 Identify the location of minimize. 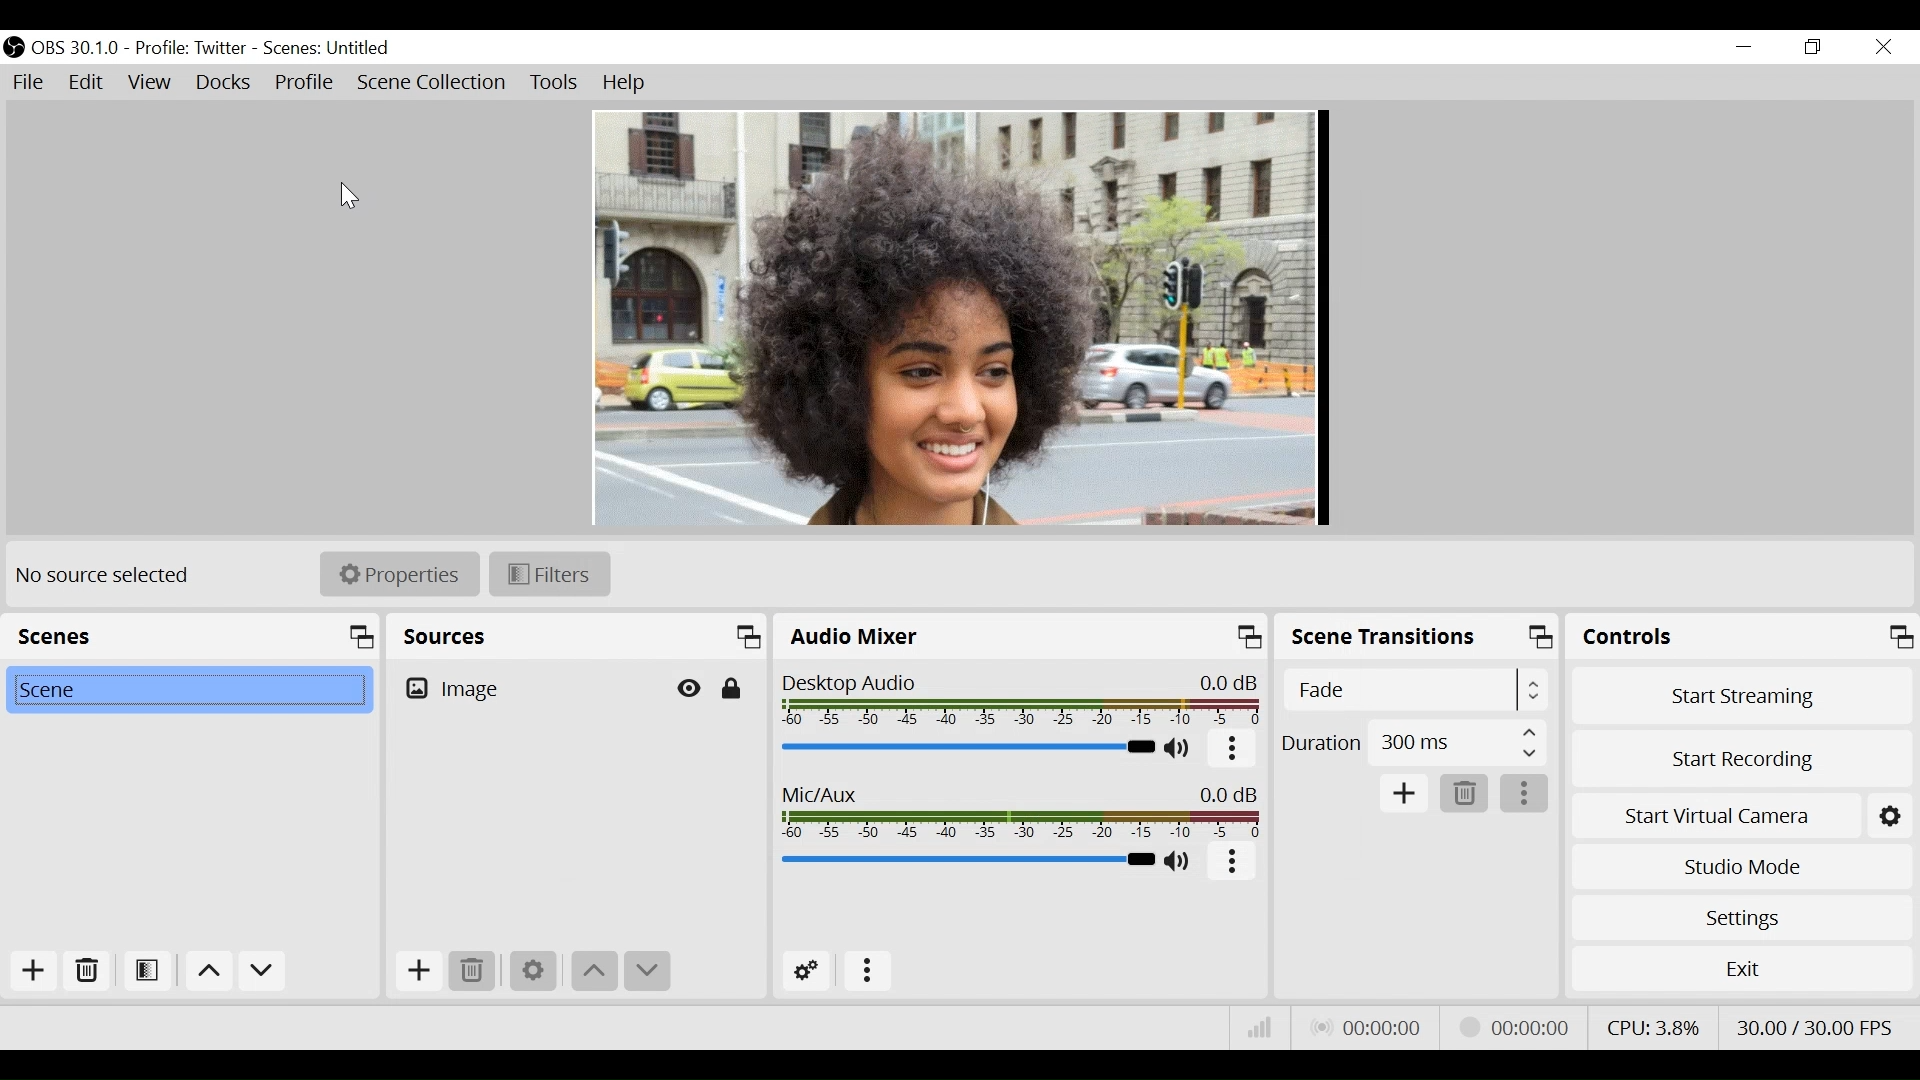
(1742, 49).